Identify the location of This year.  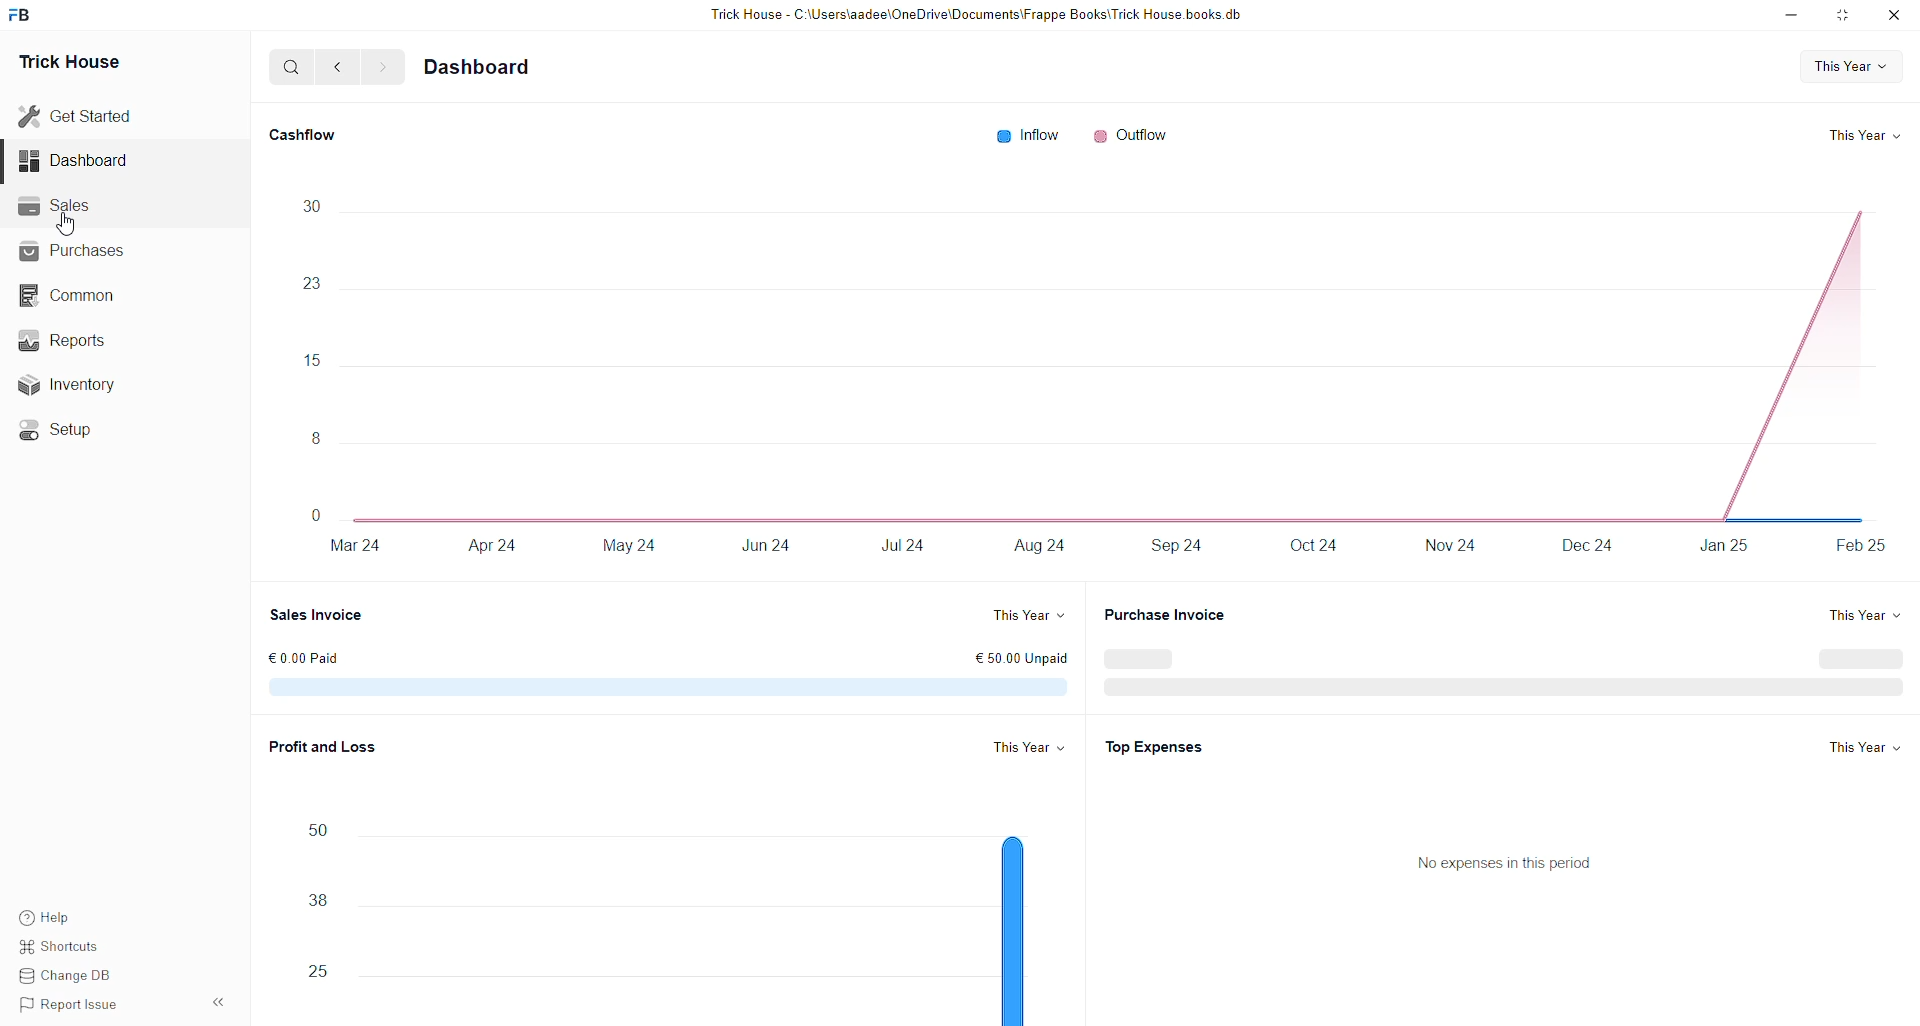
(1854, 620).